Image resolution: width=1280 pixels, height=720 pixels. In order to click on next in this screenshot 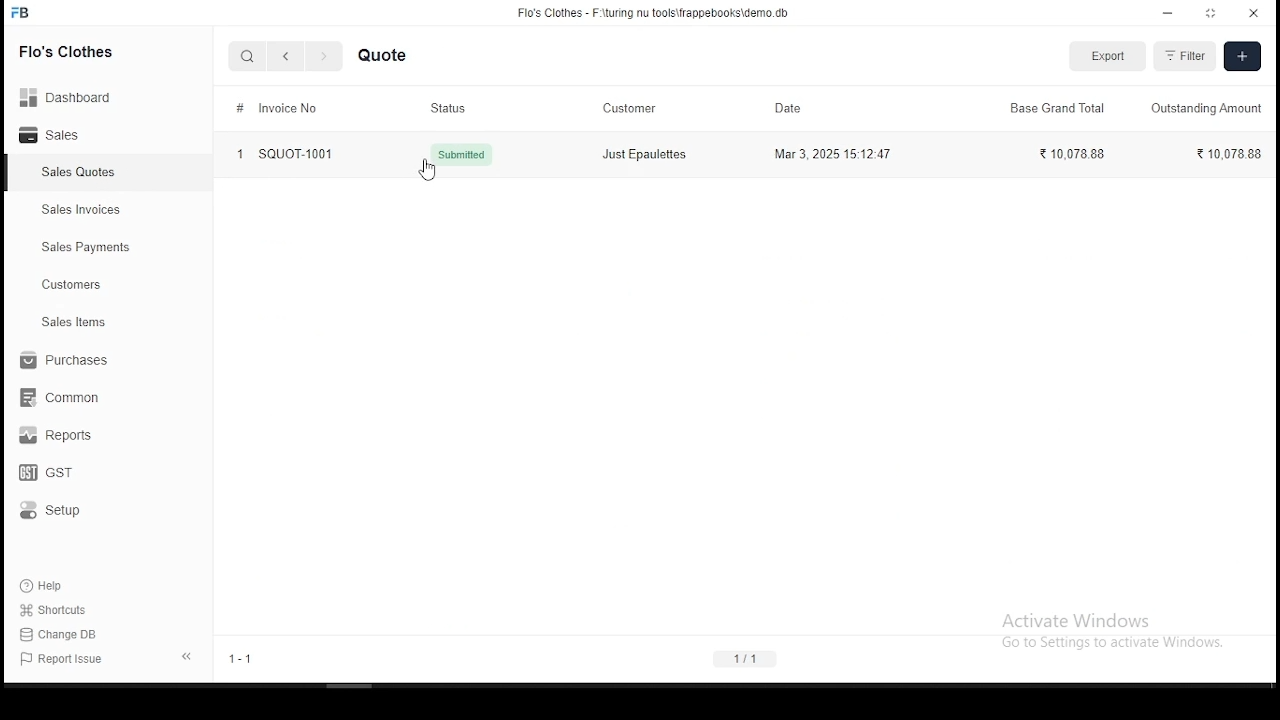, I will do `click(325, 58)`.